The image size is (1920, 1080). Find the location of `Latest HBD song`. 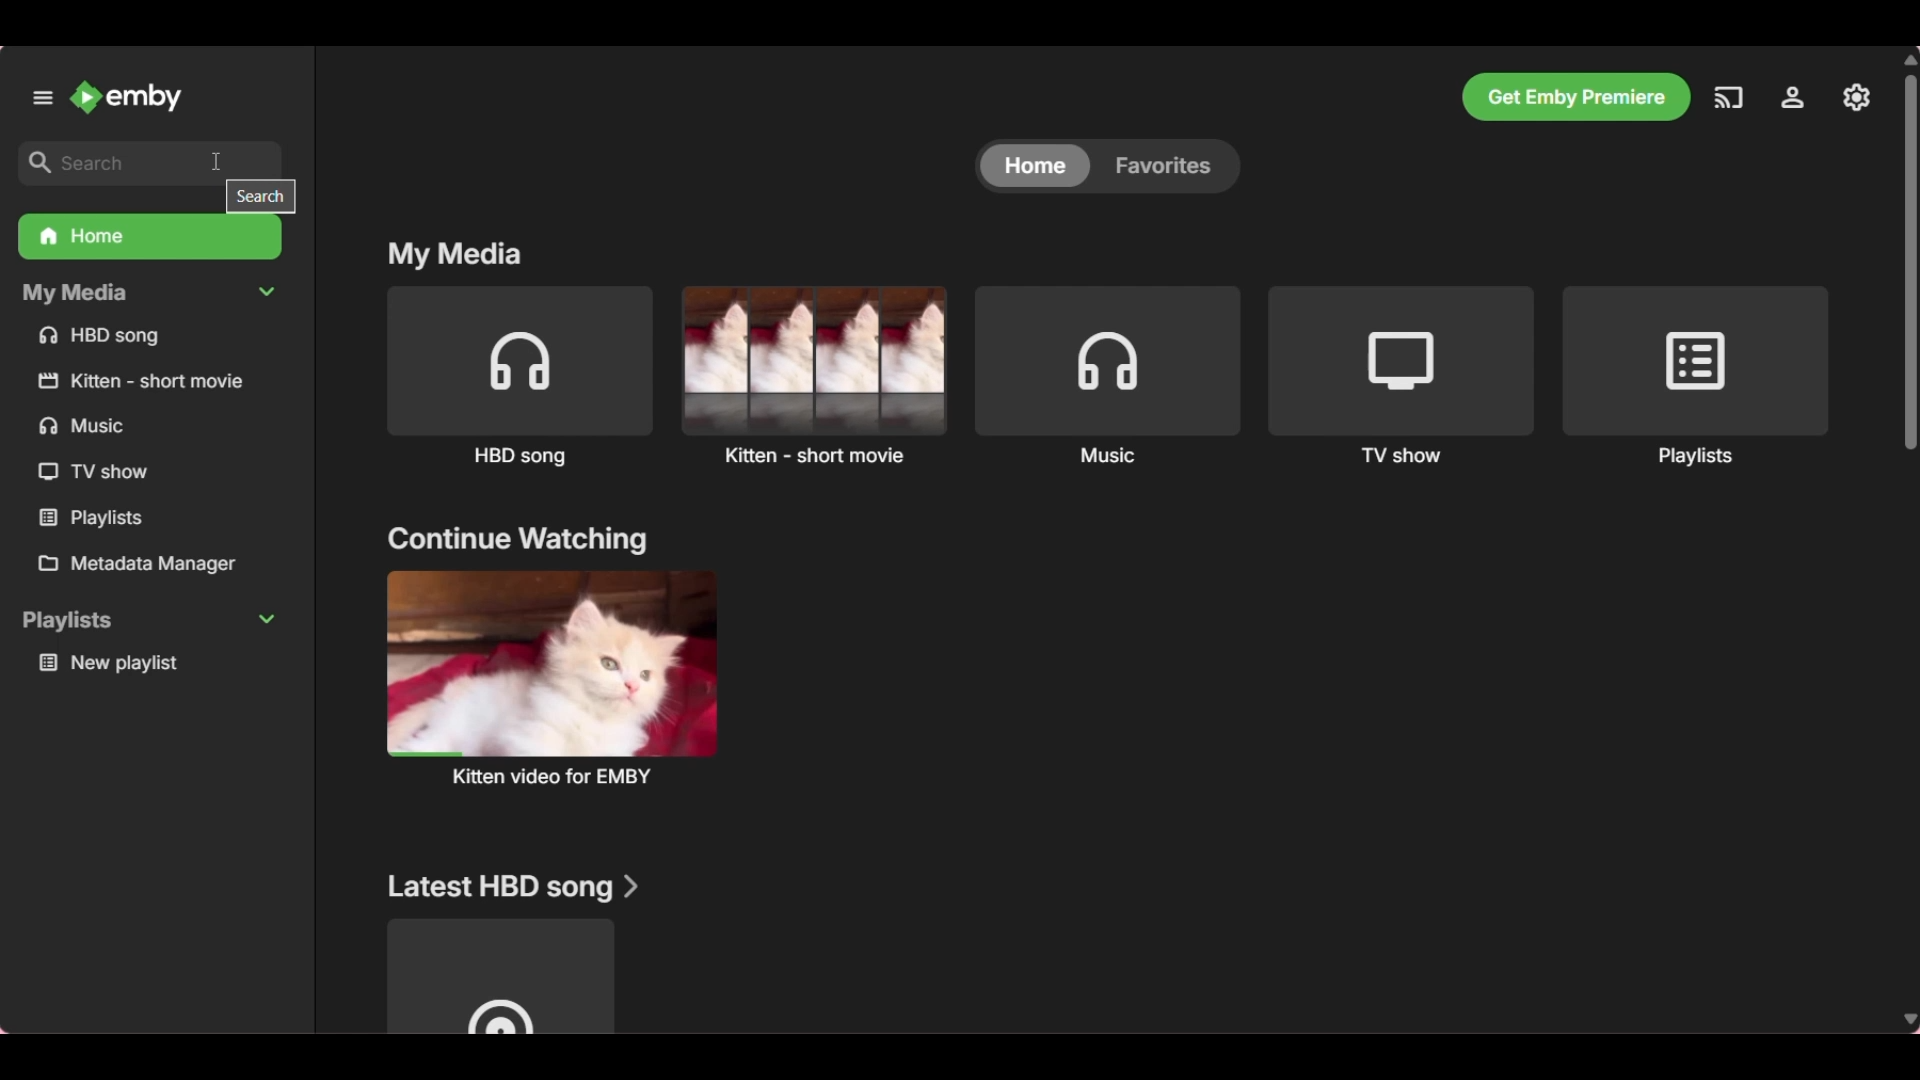

Latest HBD song is located at coordinates (514, 887).